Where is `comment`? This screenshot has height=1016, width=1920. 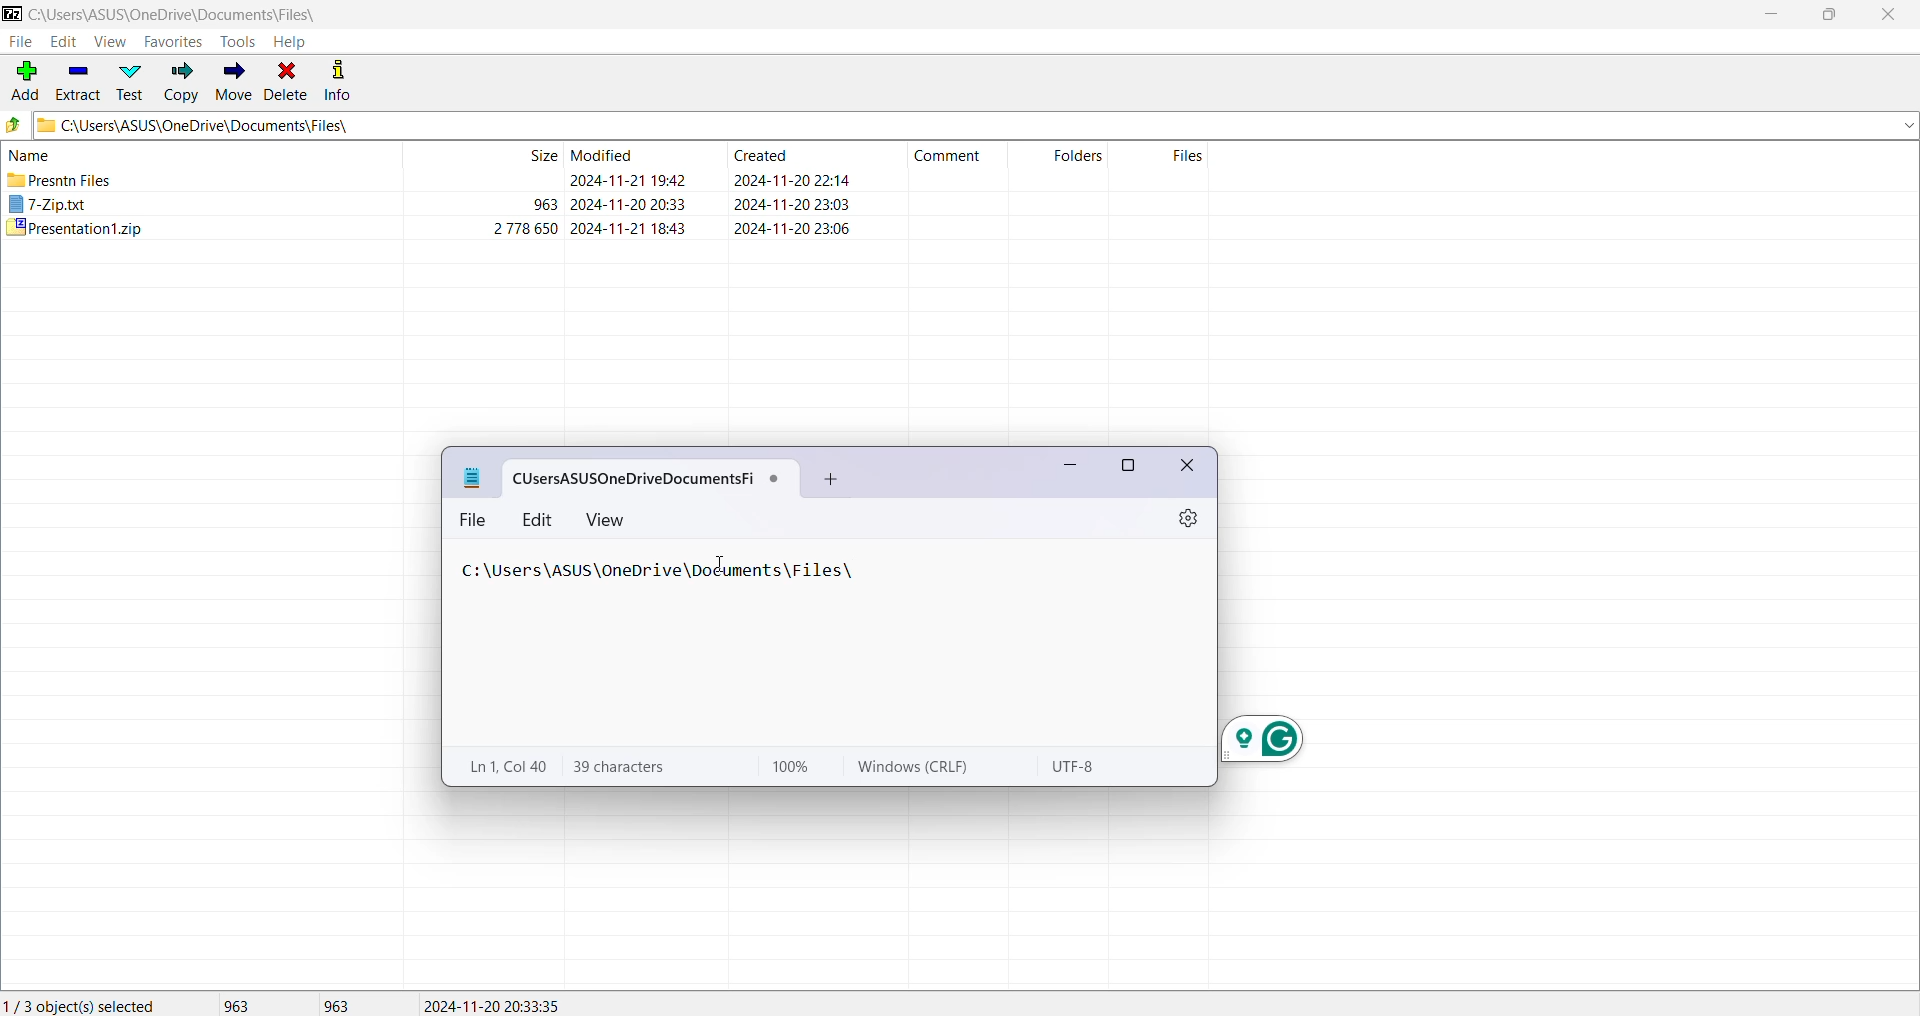 comment is located at coordinates (947, 155).